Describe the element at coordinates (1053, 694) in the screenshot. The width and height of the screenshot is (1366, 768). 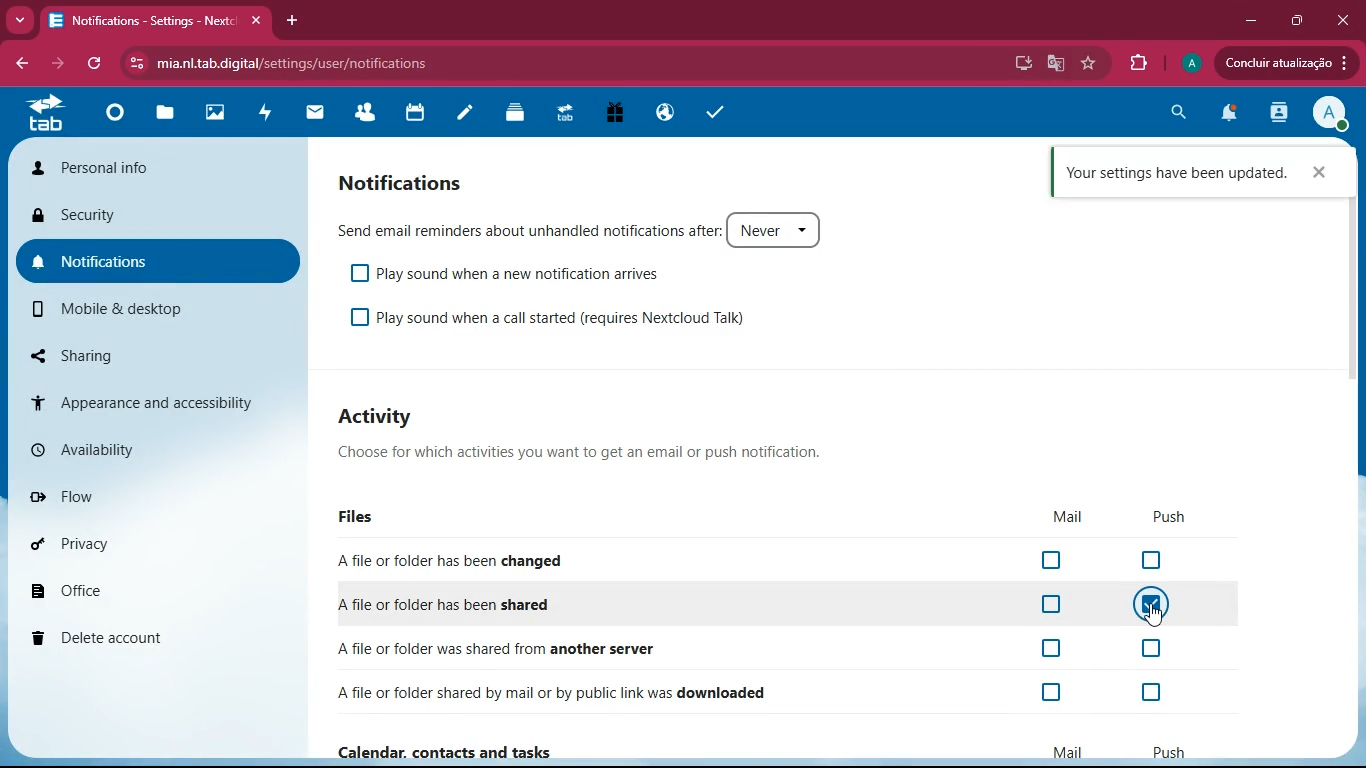
I see `off` at that location.